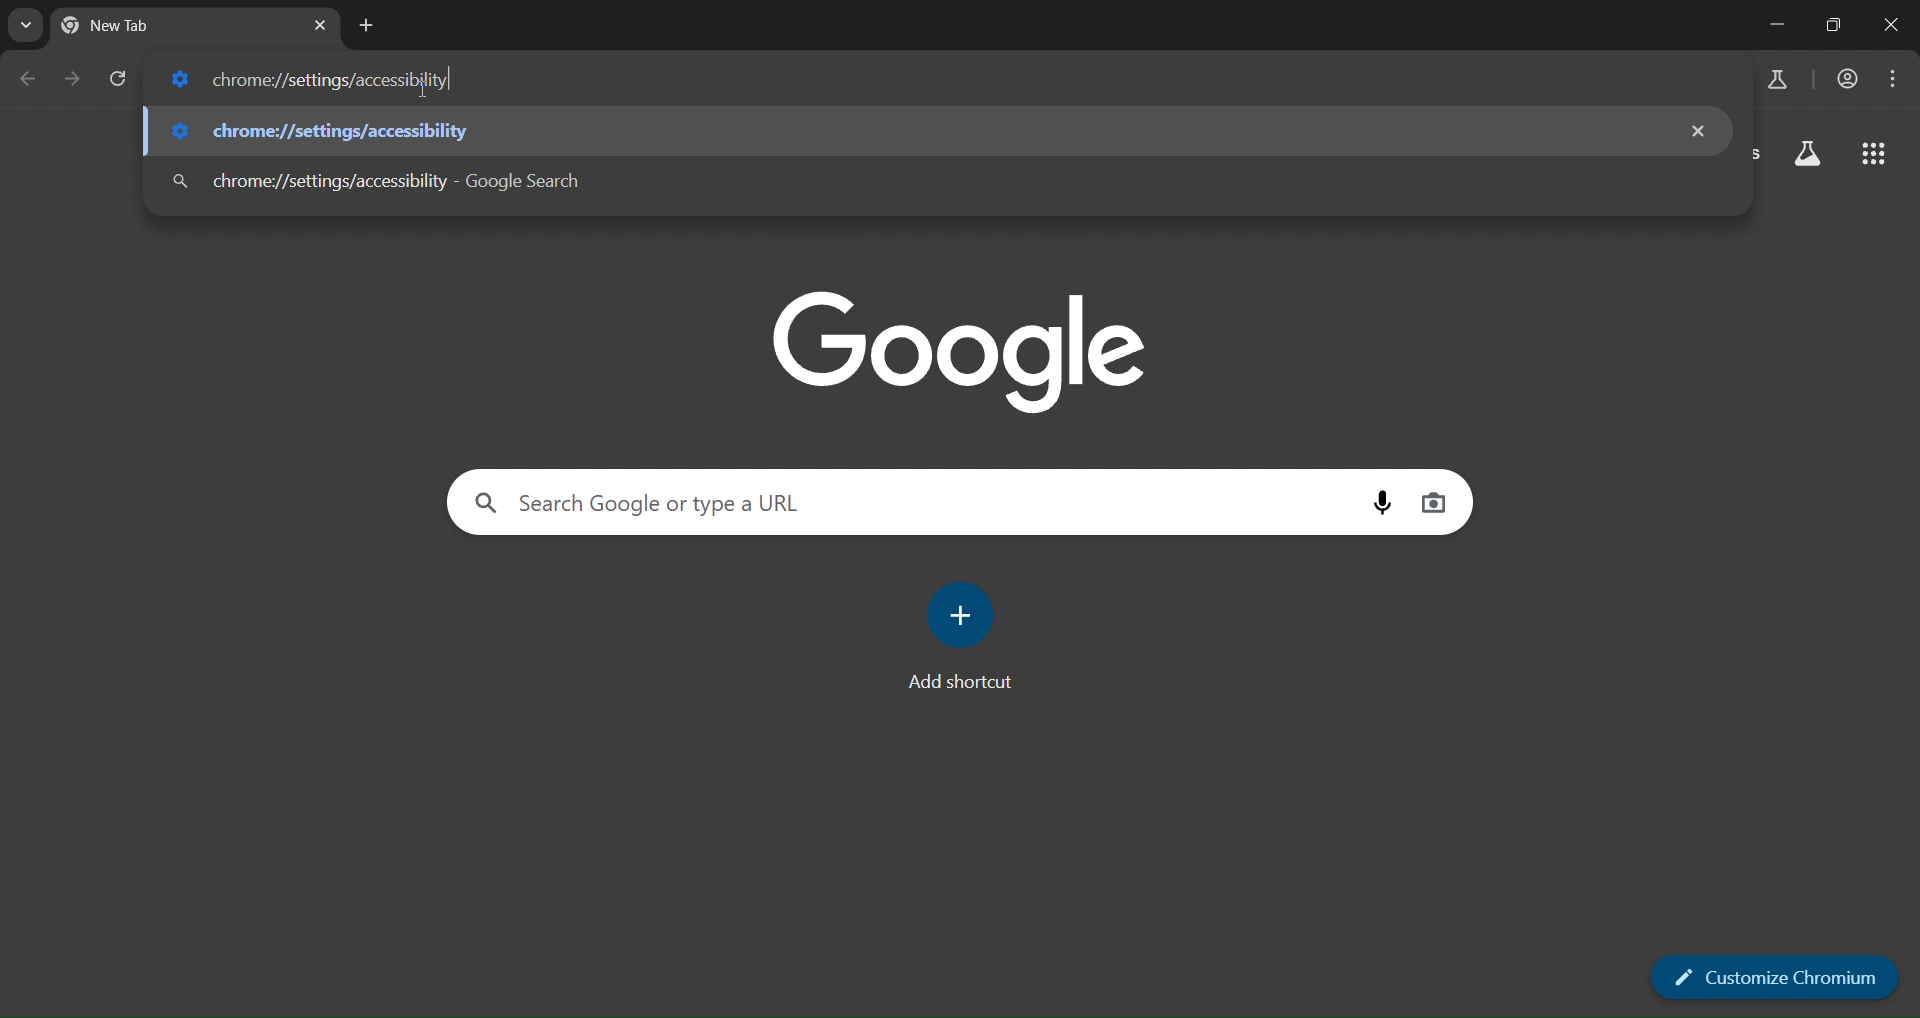 The image size is (1920, 1018). What do you see at coordinates (317, 80) in the screenshot?
I see `chrome://settings/accessibility` at bounding box center [317, 80].